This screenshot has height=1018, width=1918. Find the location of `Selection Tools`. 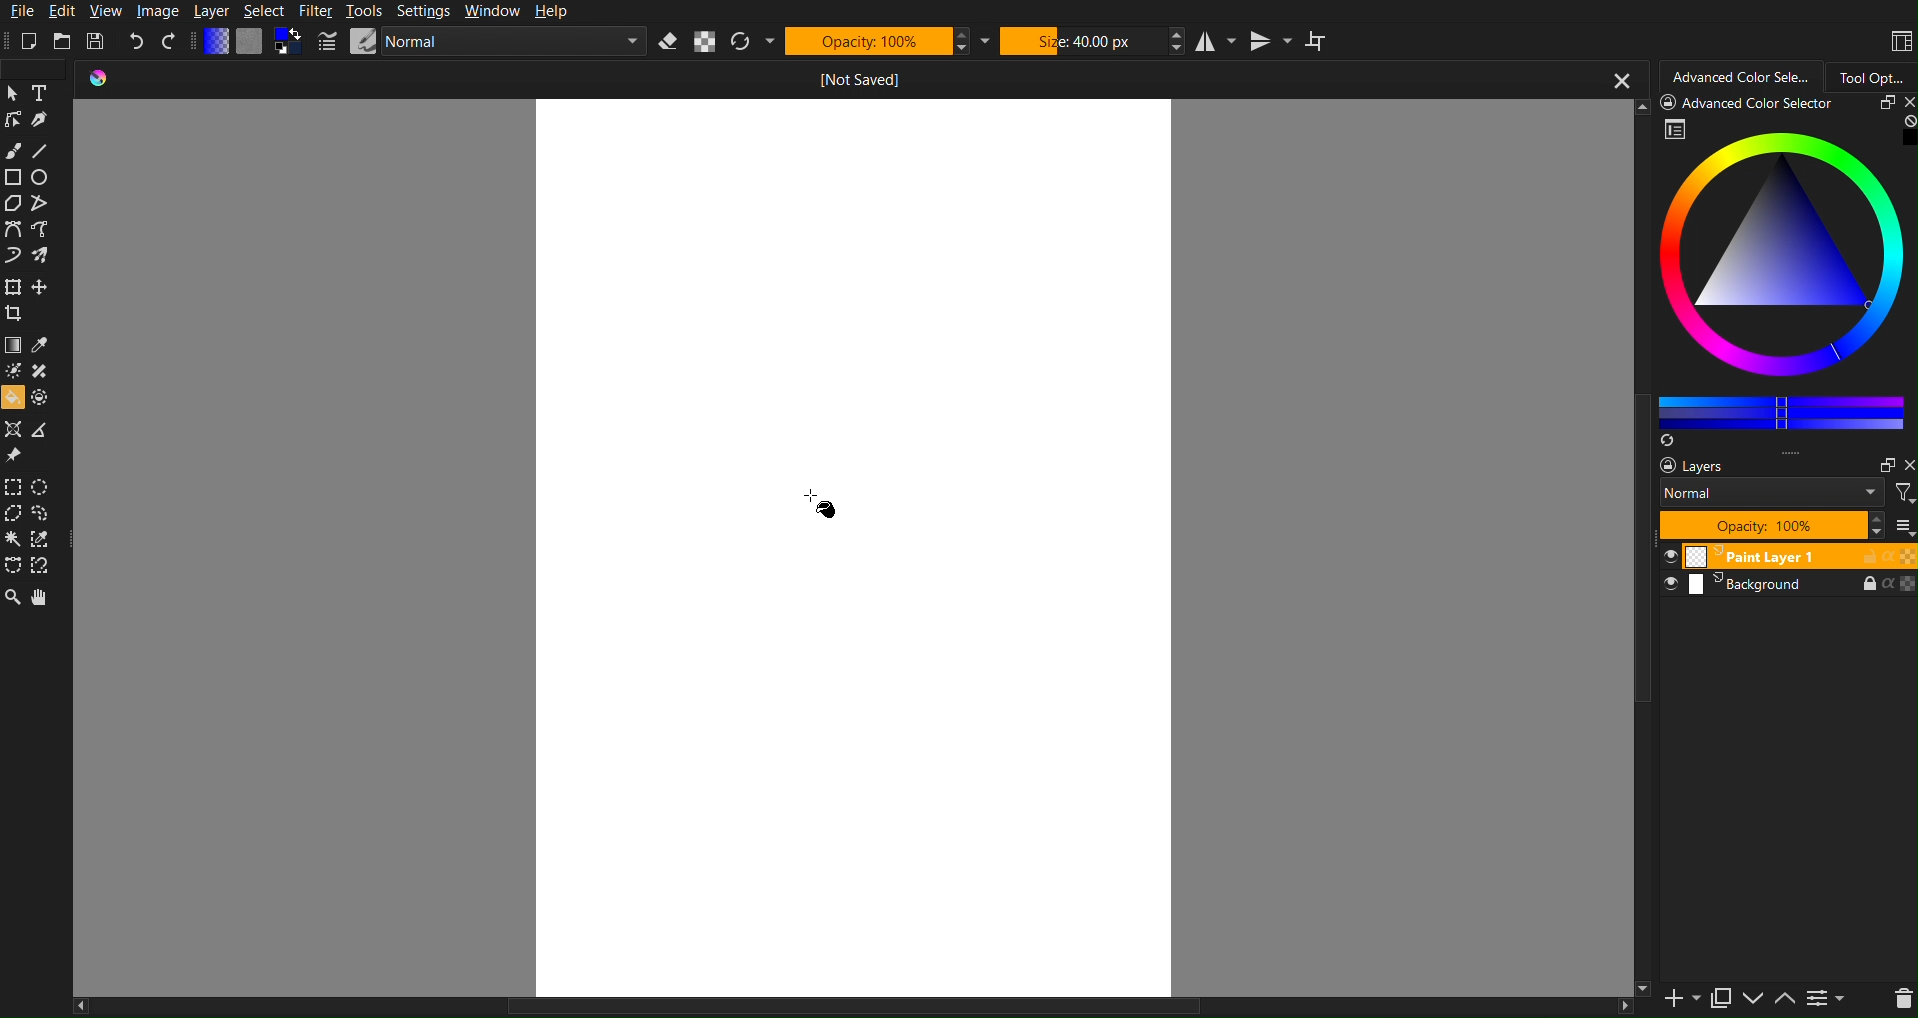

Selection Tools is located at coordinates (35, 300).